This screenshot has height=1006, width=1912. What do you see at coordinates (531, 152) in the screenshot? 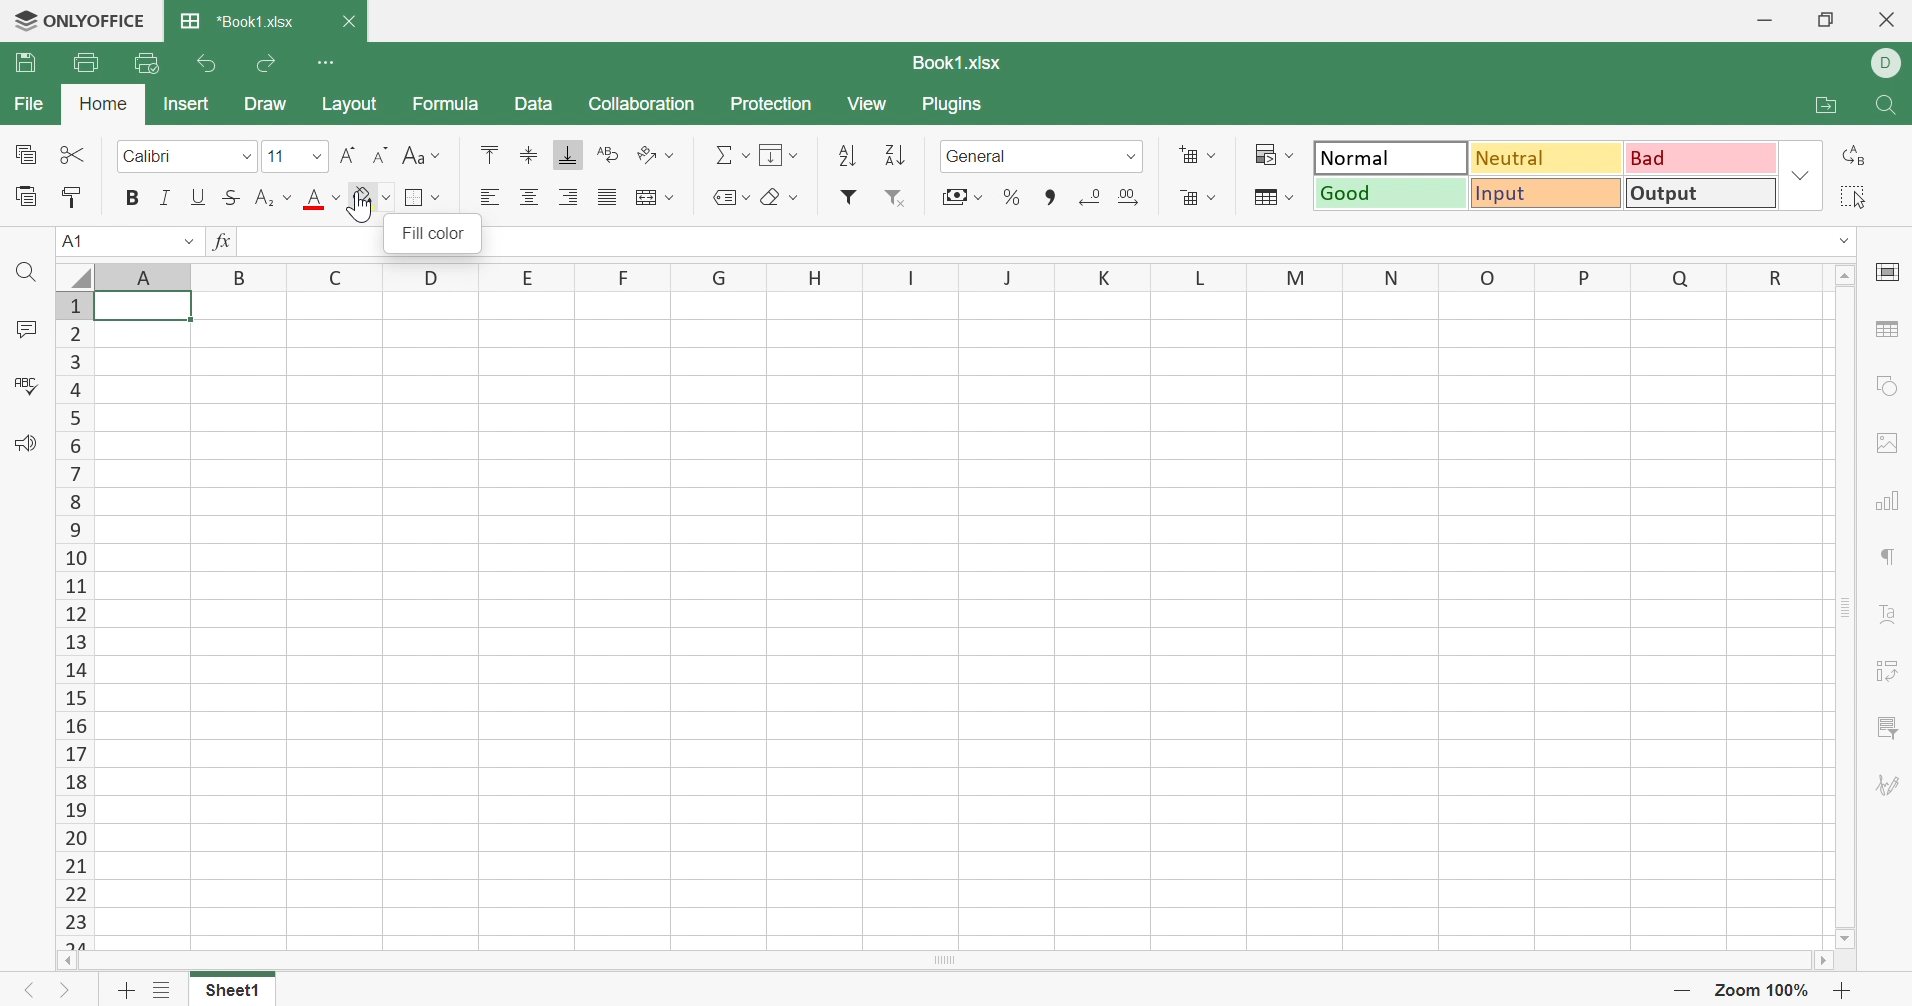
I see `Align Middle` at bounding box center [531, 152].